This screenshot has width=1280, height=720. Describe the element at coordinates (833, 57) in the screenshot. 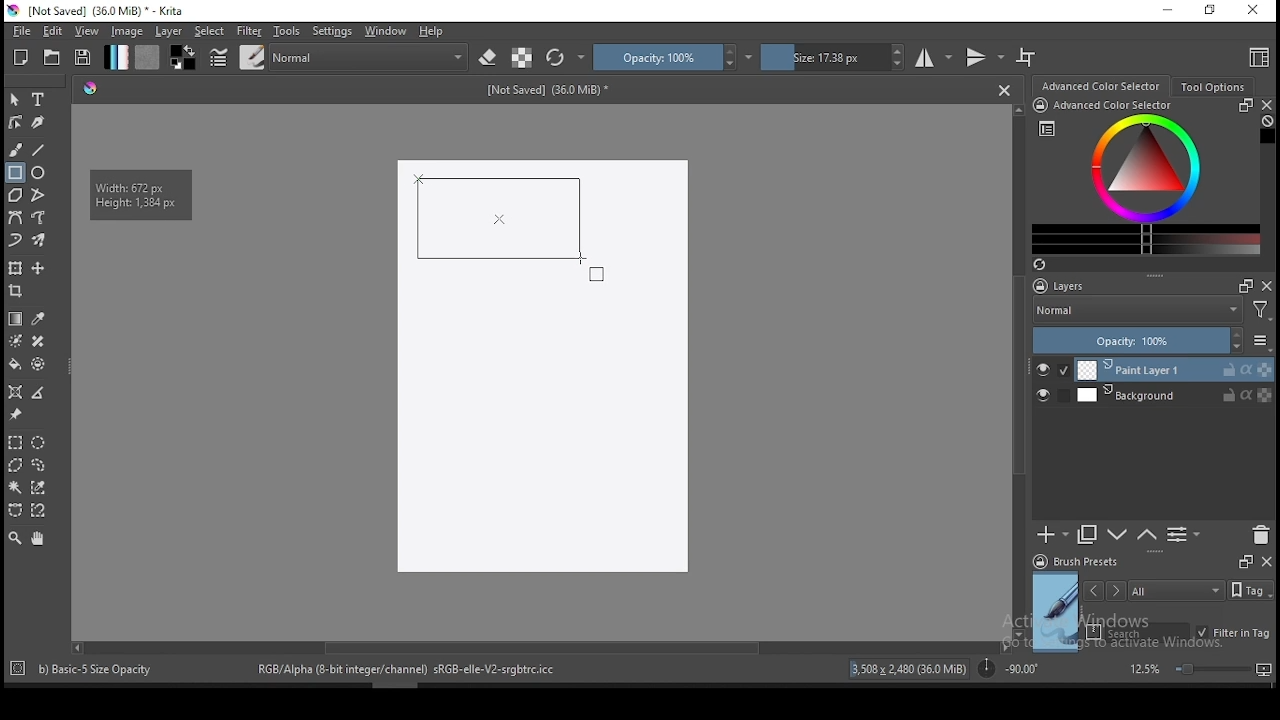

I see `size` at that location.